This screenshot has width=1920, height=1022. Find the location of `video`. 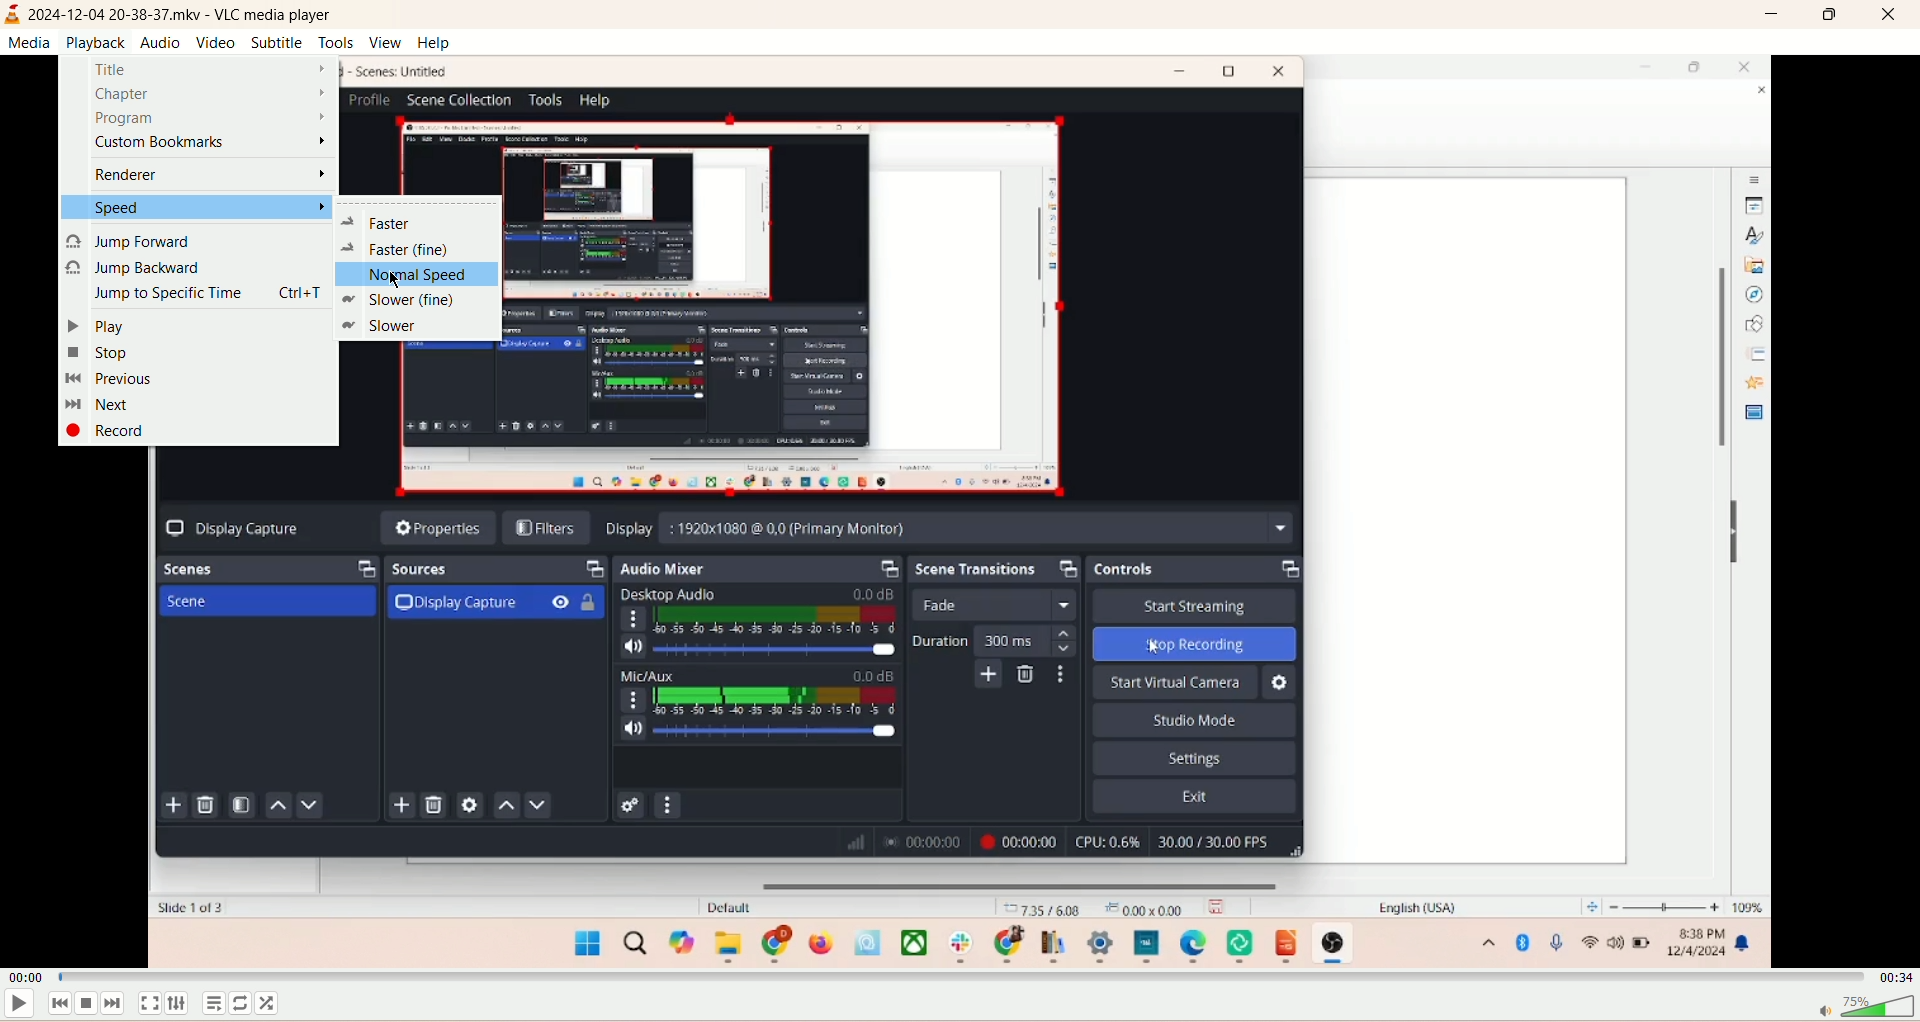

video is located at coordinates (216, 43).